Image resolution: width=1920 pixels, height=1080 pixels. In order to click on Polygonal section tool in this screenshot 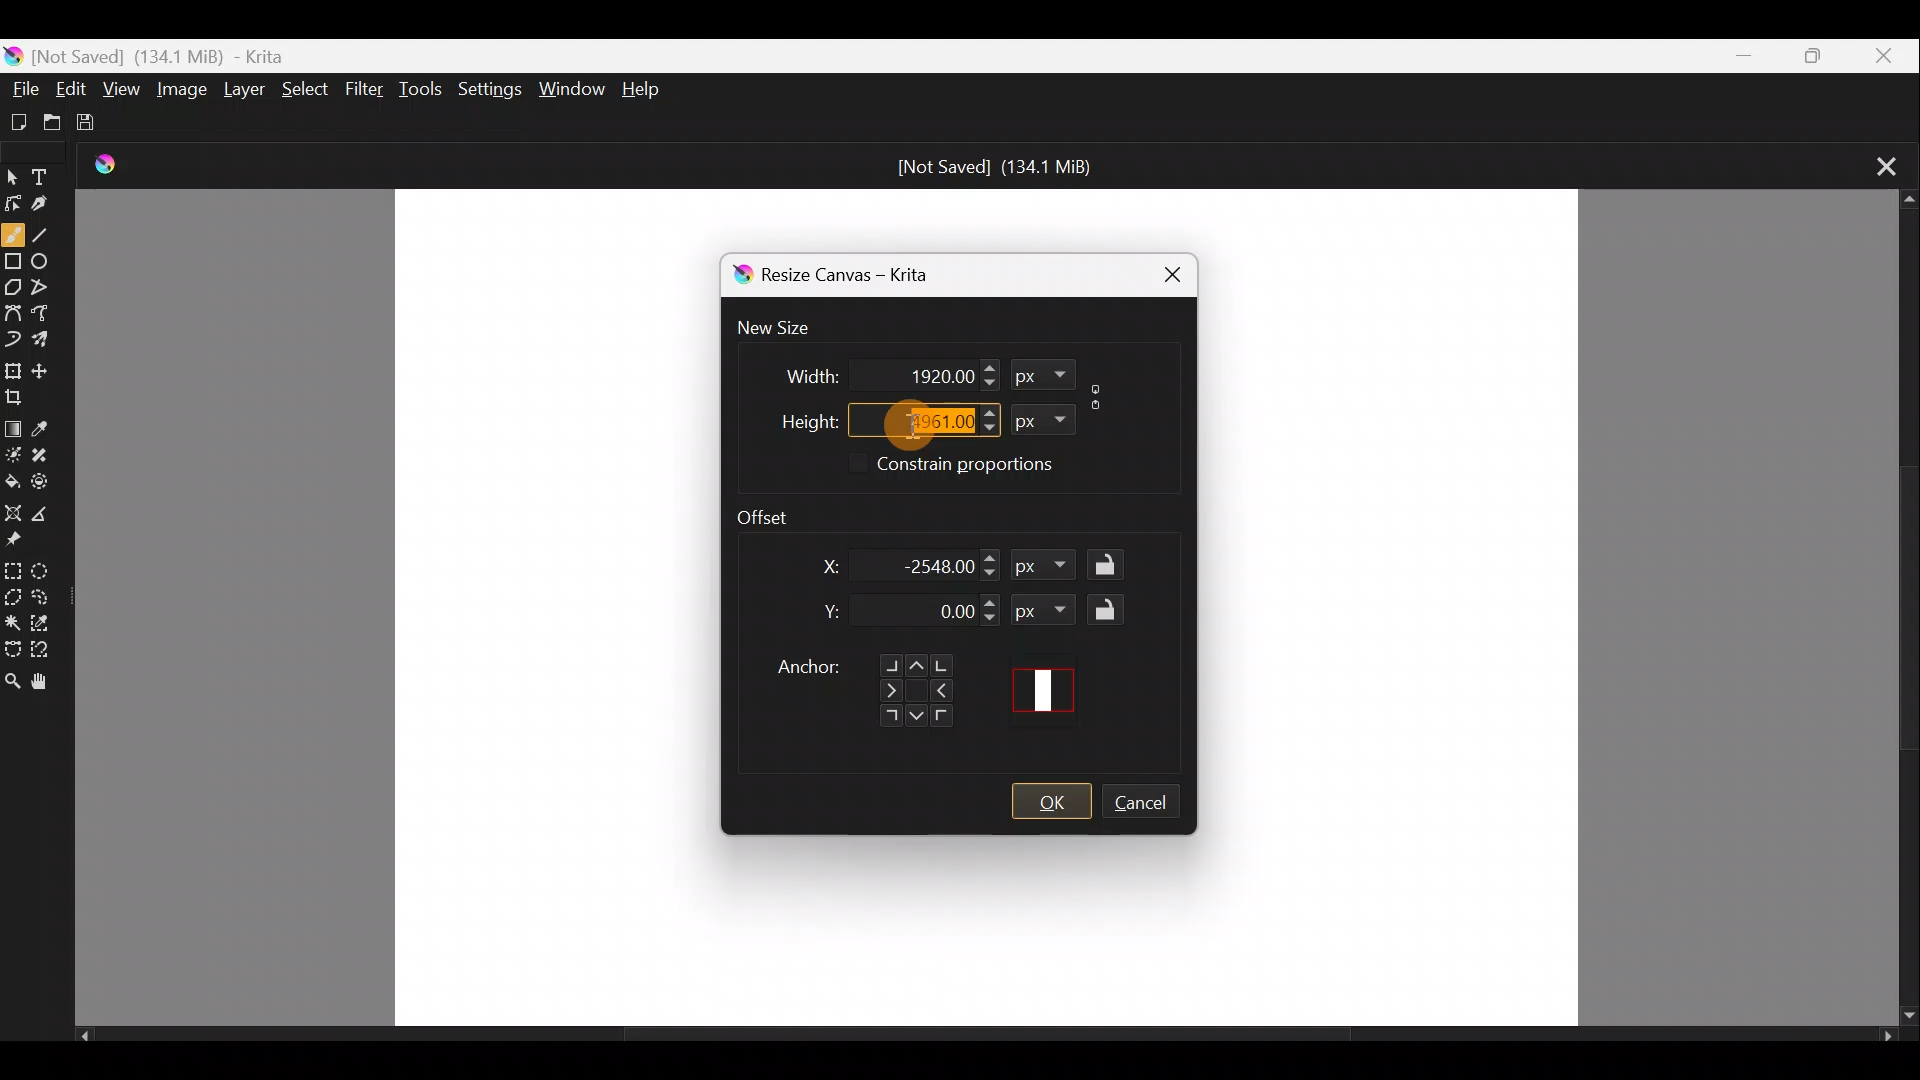, I will do `click(14, 599)`.